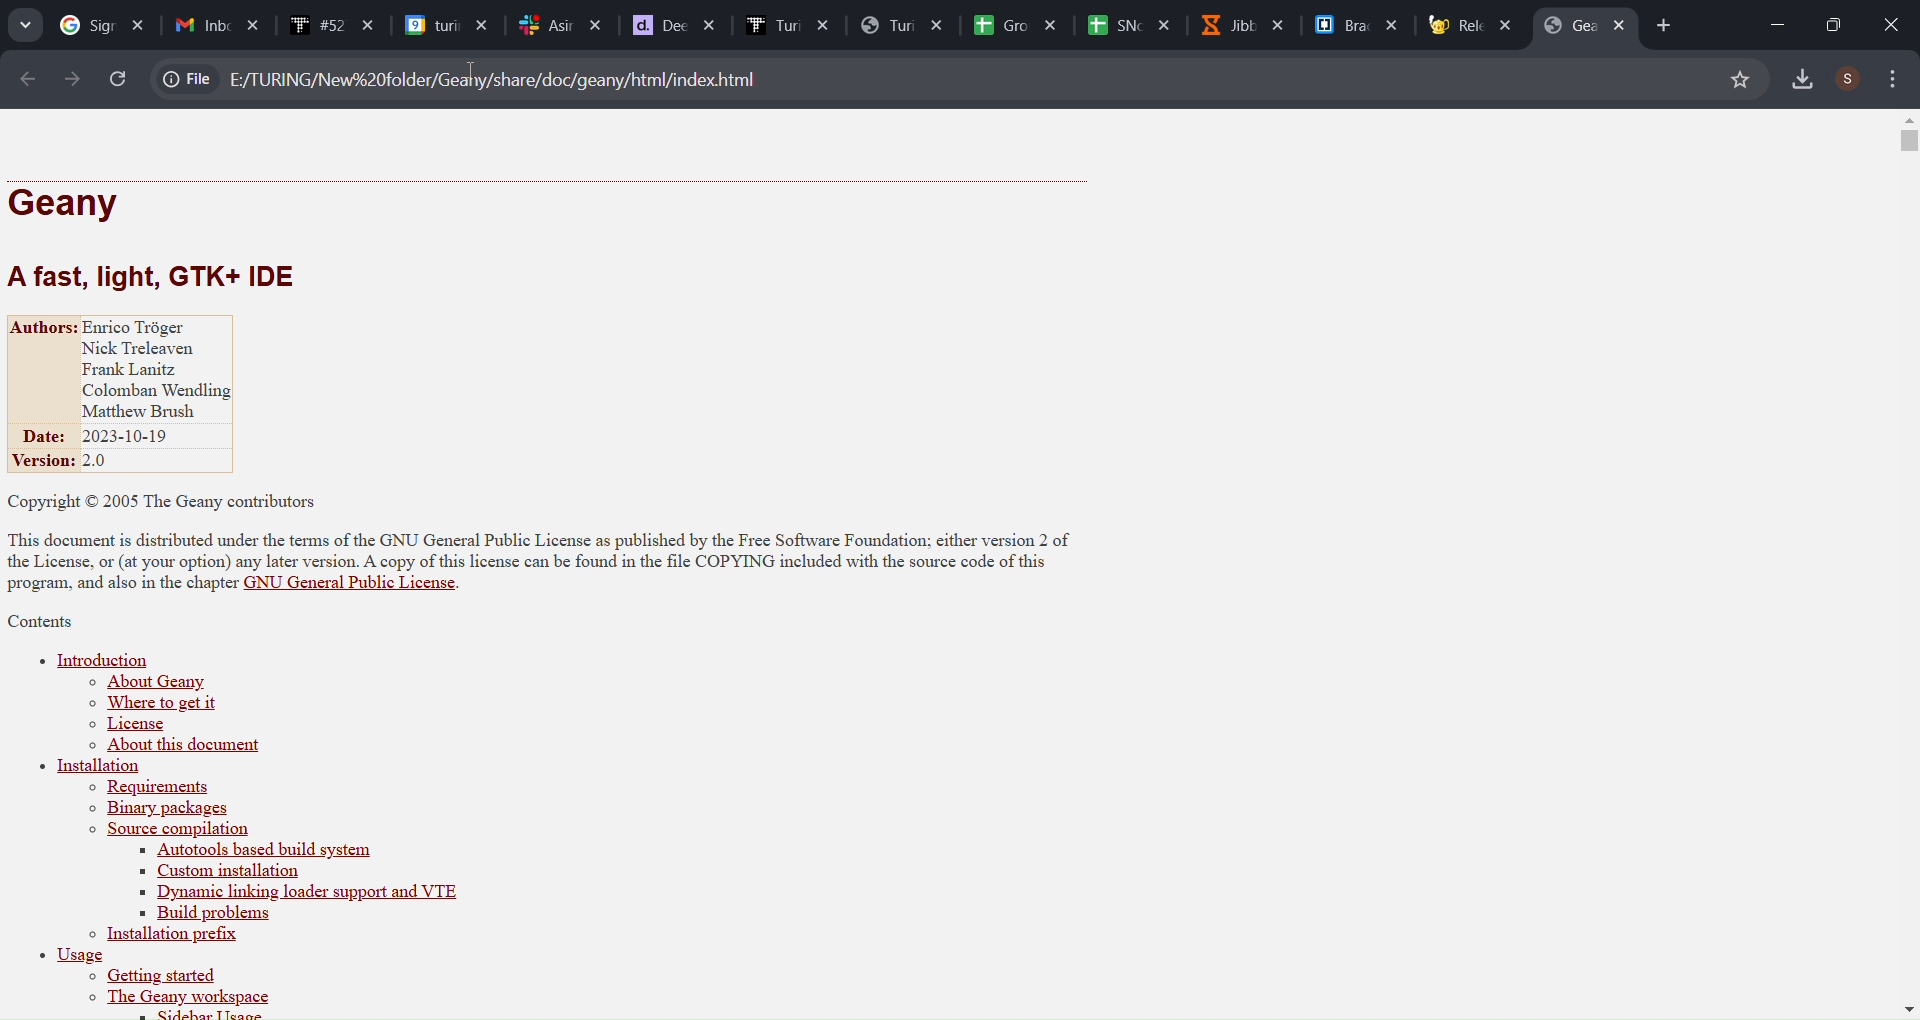 The image size is (1920, 1020). What do you see at coordinates (786, 25) in the screenshot?
I see `` at bounding box center [786, 25].